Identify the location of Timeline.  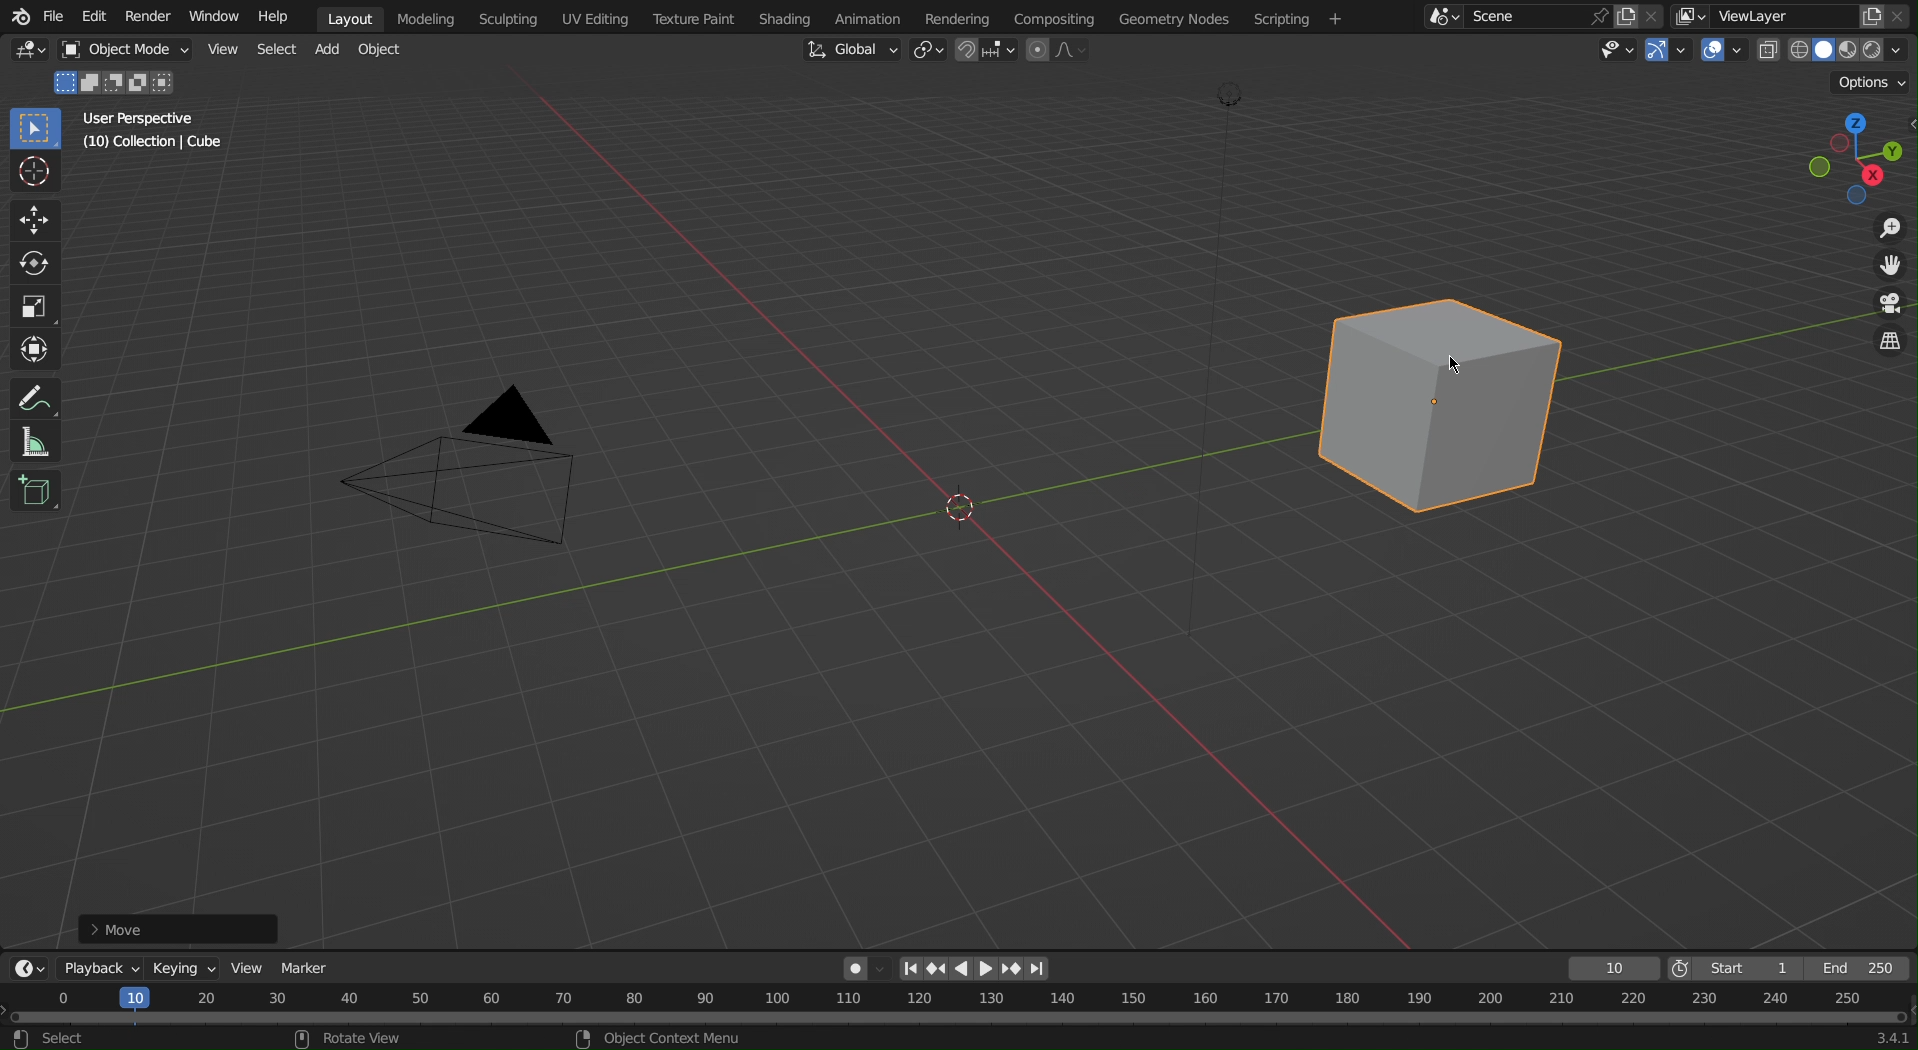
(960, 1018).